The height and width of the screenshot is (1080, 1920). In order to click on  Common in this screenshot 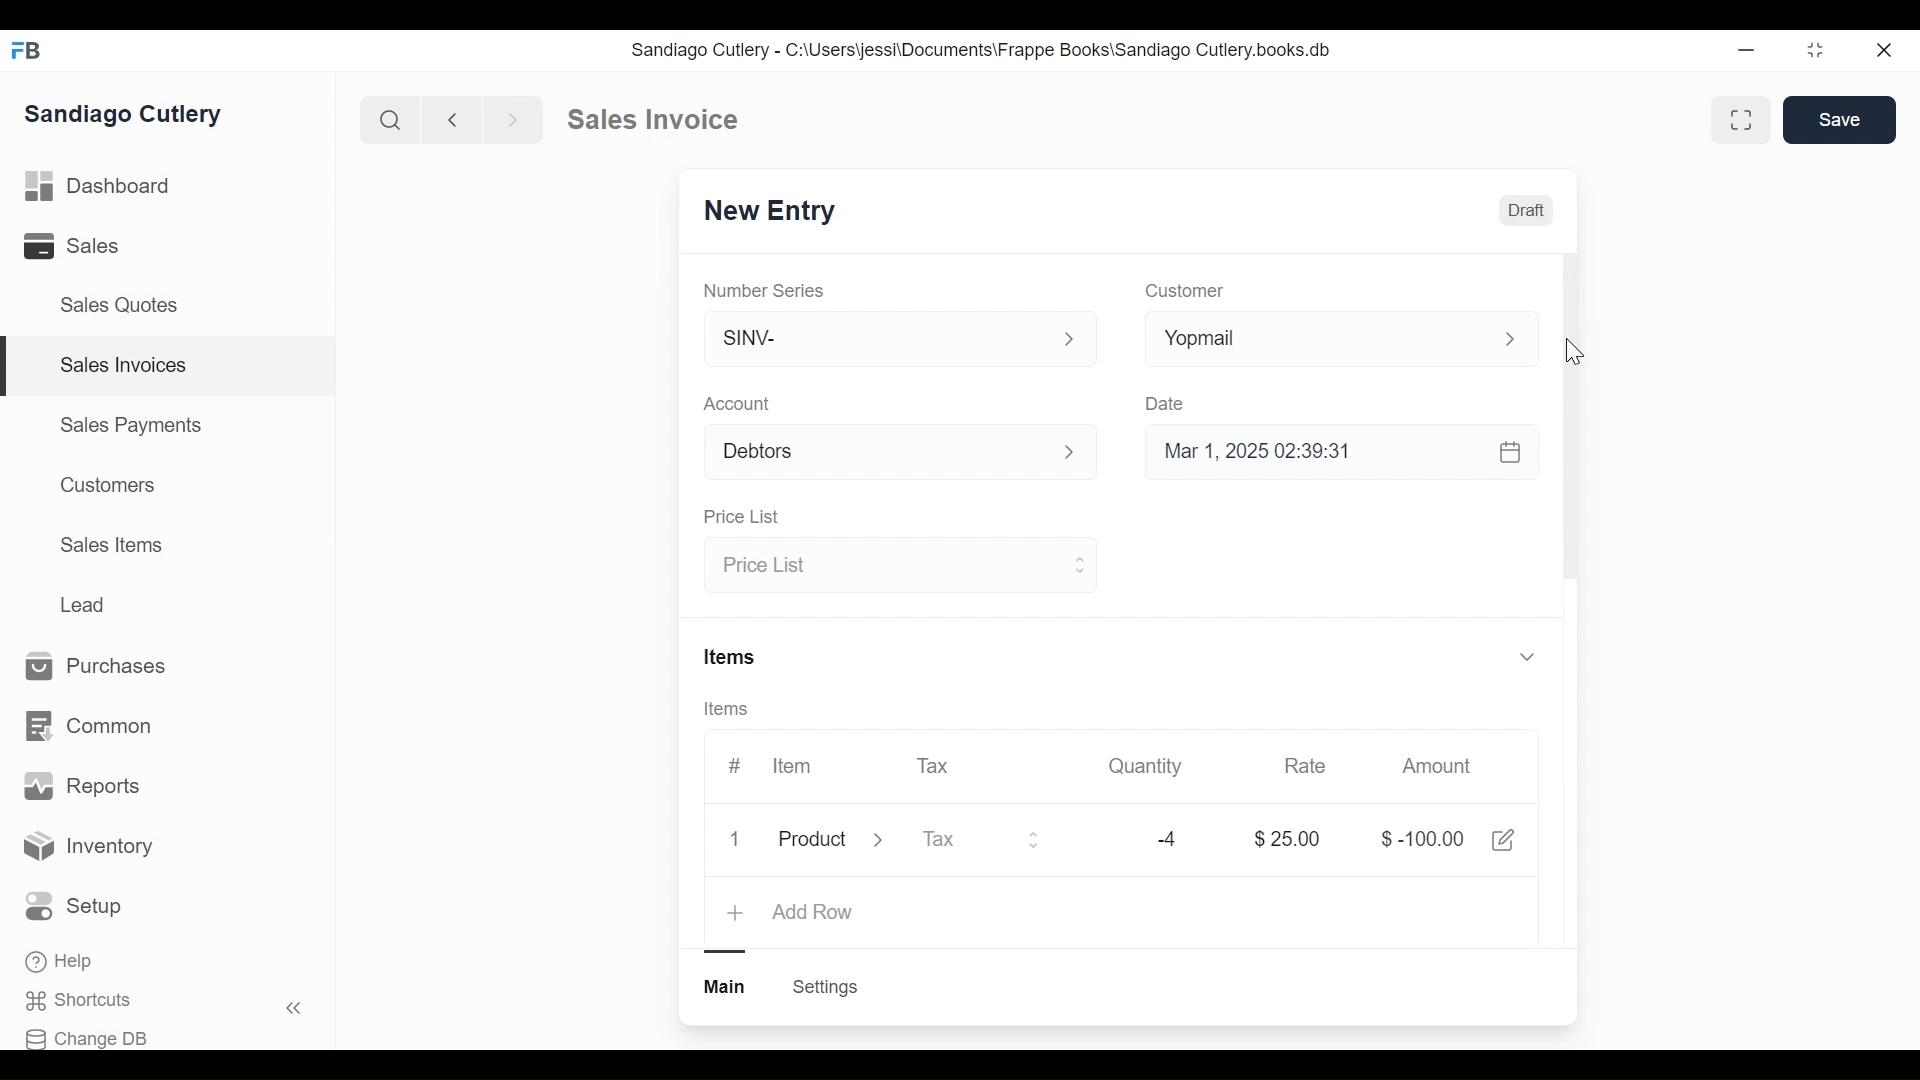, I will do `click(91, 725)`.